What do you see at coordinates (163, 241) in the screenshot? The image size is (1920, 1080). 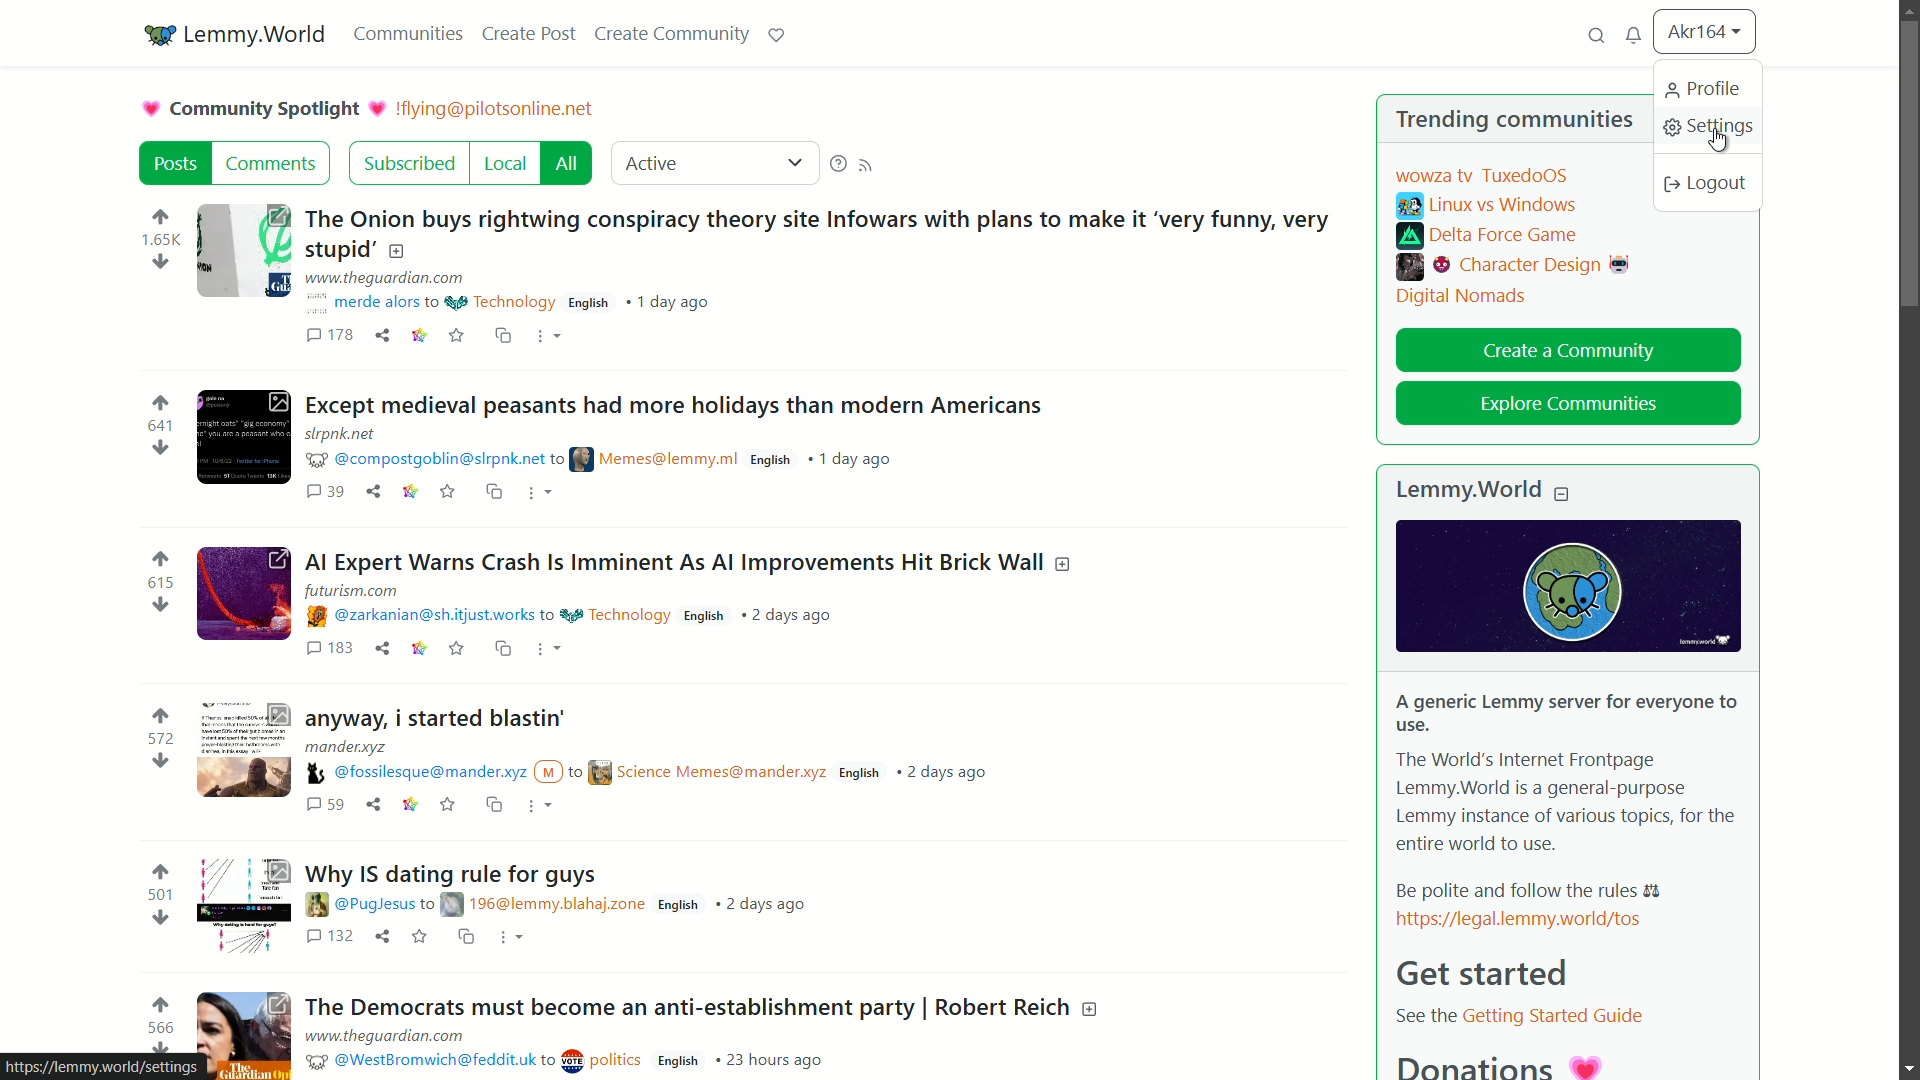 I see `number of votes` at bounding box center [163, 241].